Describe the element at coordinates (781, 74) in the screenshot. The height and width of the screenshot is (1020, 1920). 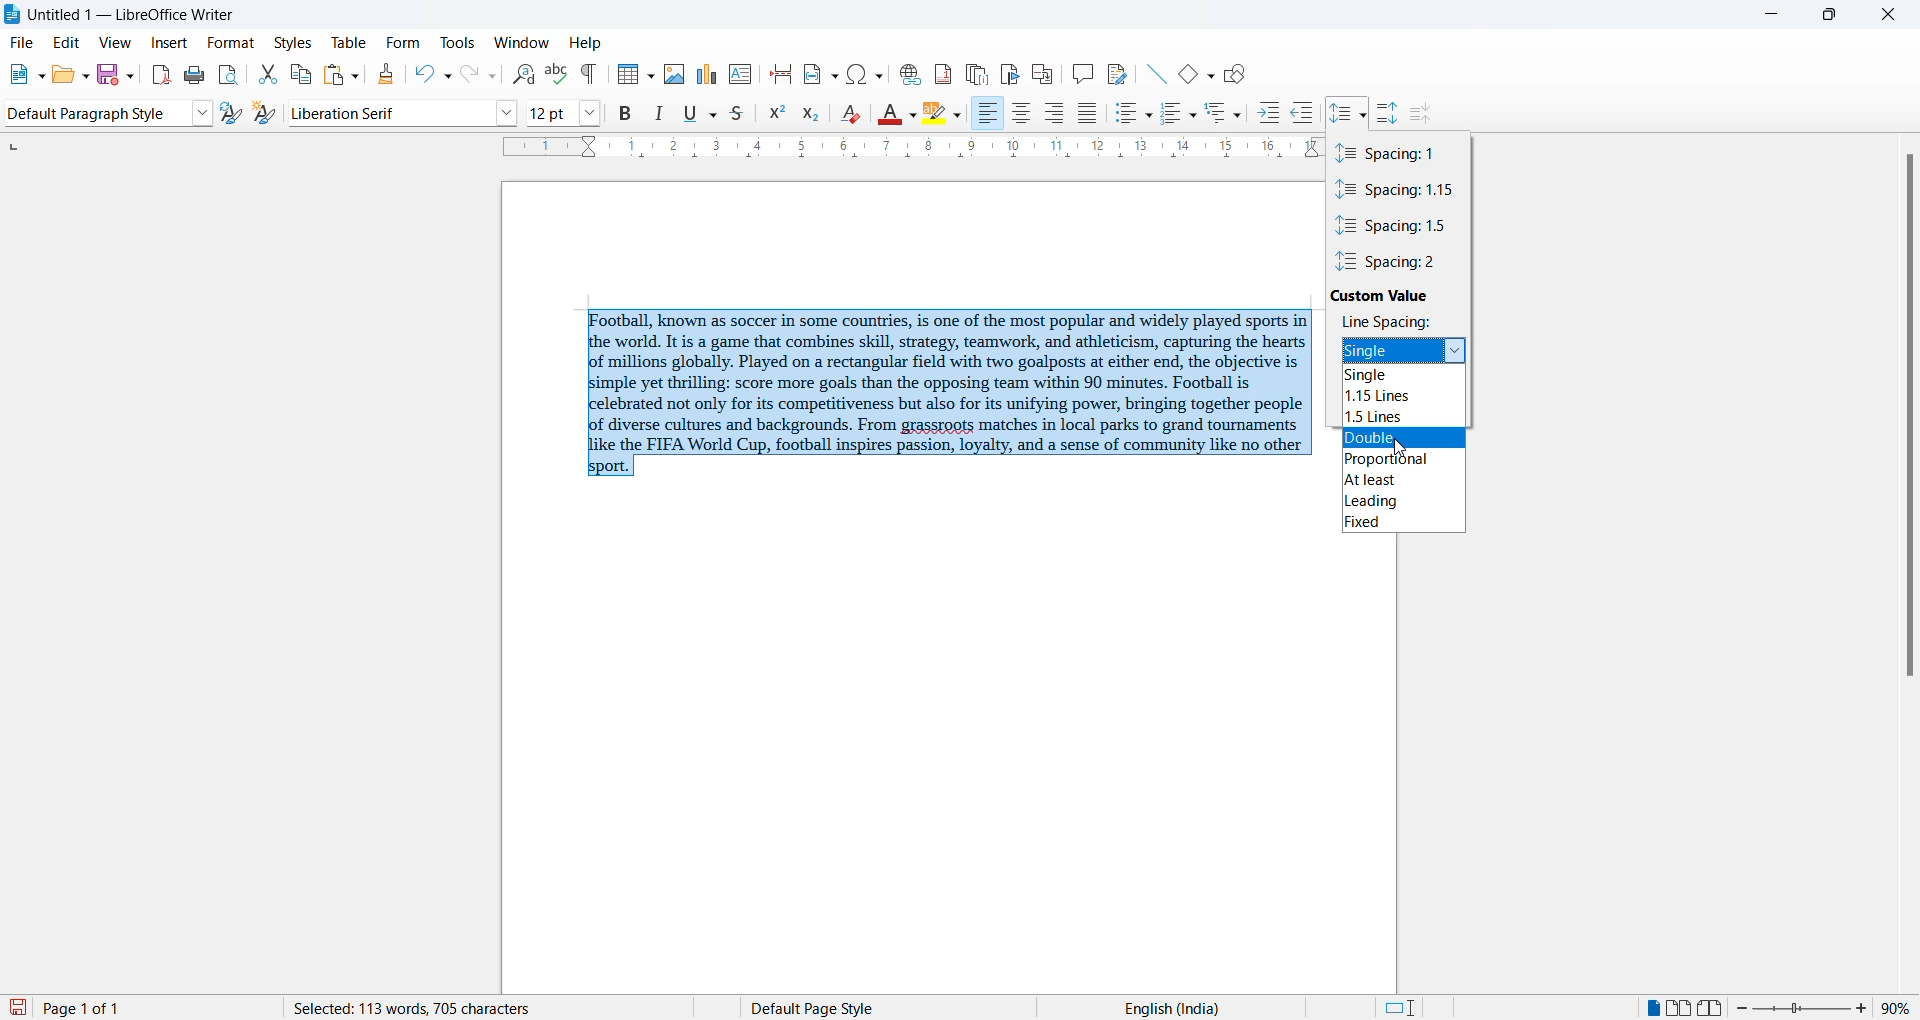
I see `page break` at that location.